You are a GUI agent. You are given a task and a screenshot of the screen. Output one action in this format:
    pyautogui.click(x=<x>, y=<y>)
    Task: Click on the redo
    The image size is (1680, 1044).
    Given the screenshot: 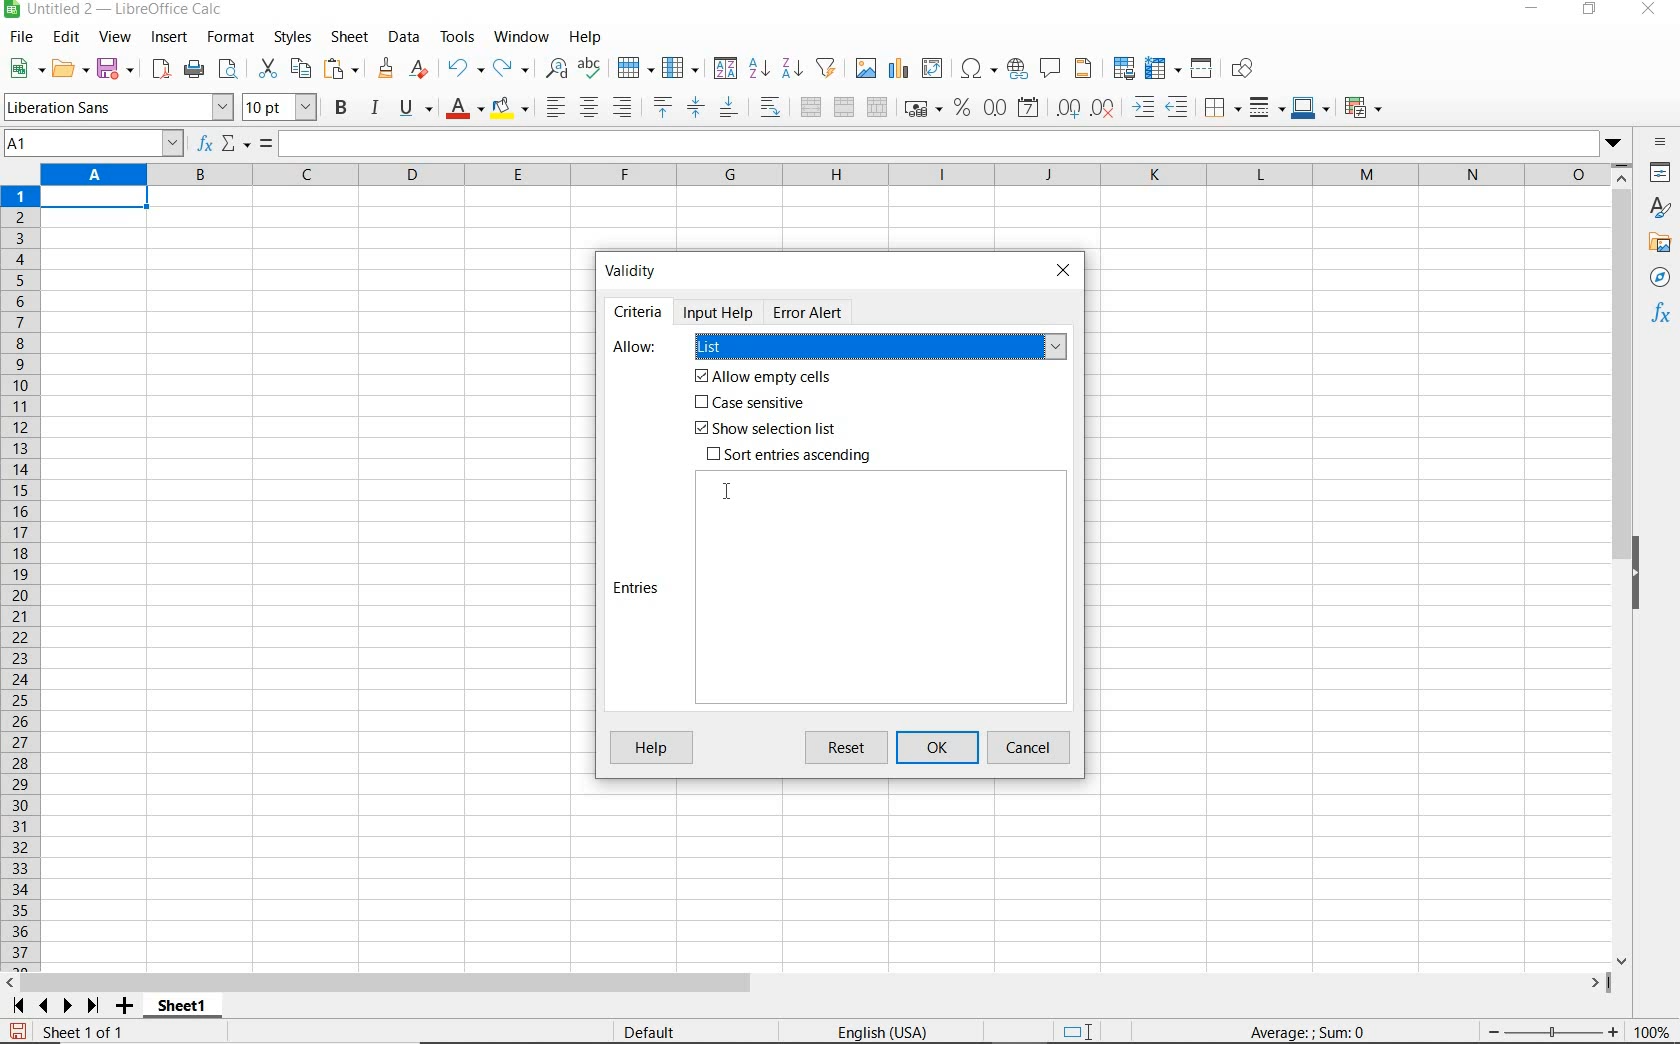 What is the action you would take?
    pyautogui.click(x=510, y=69)
    